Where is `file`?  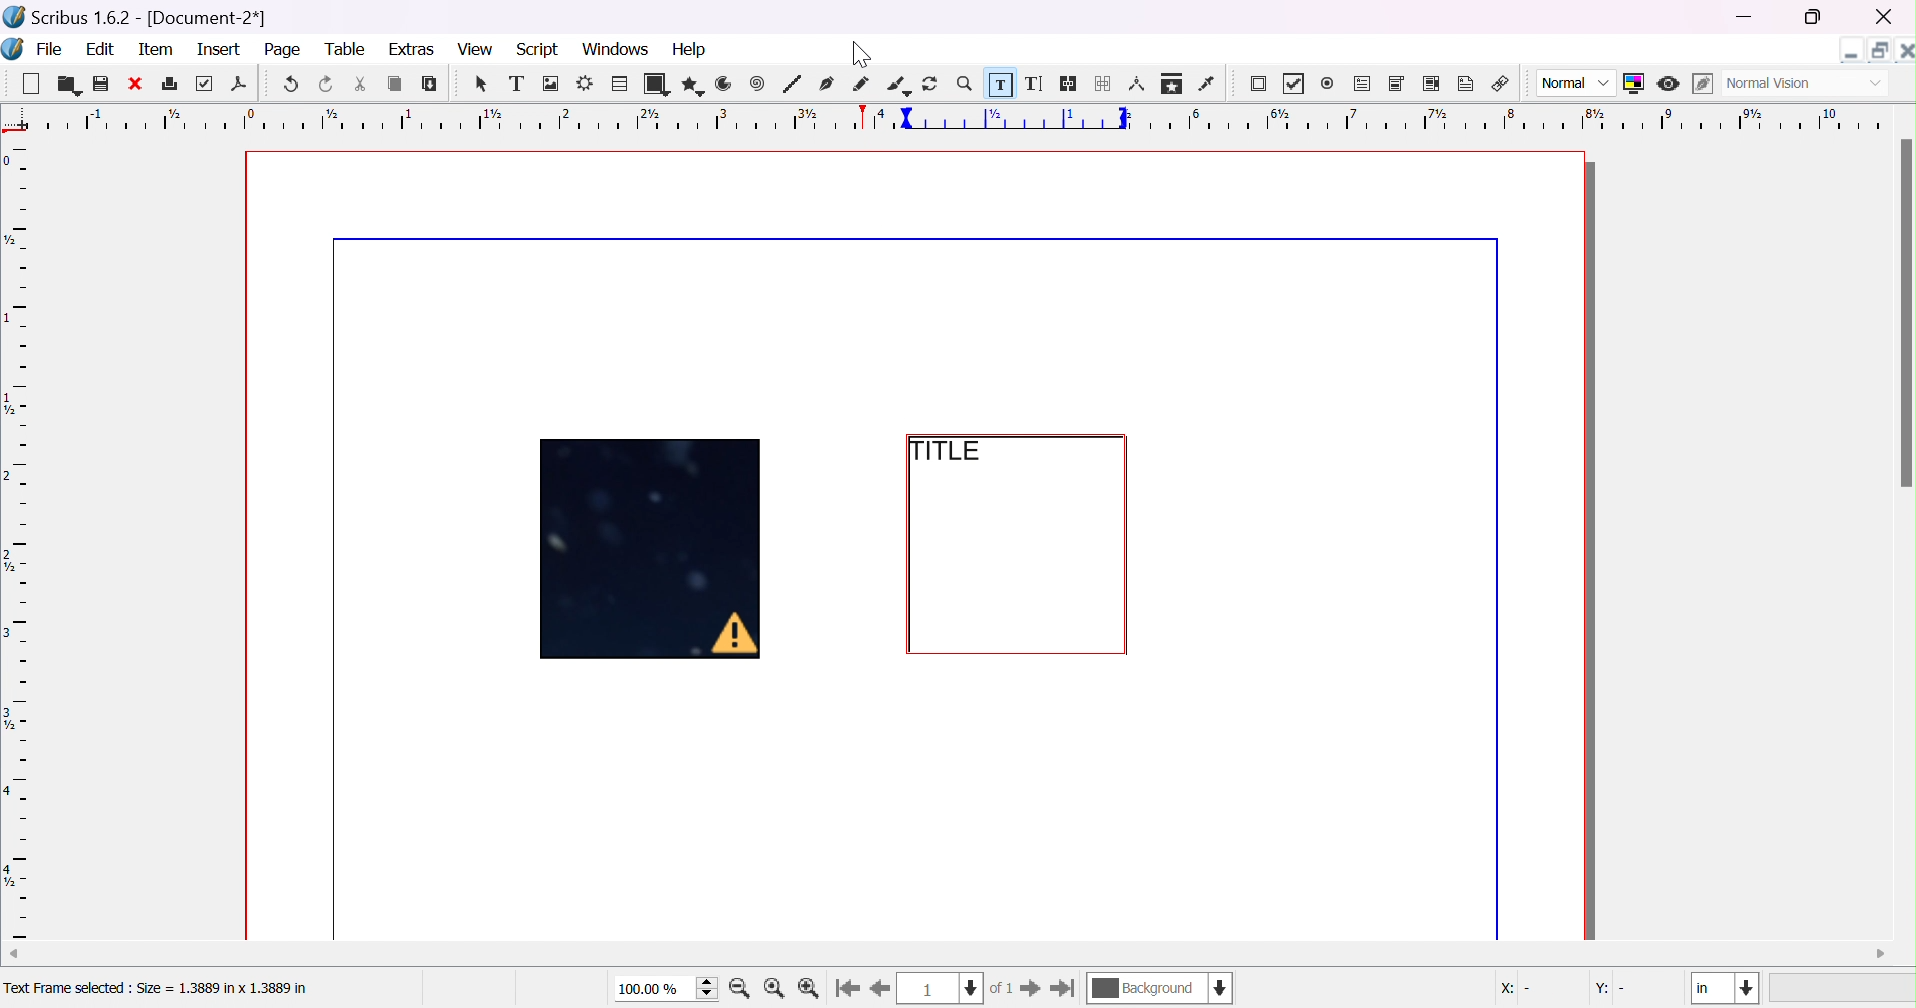
file is located at coordinates (50, 48).